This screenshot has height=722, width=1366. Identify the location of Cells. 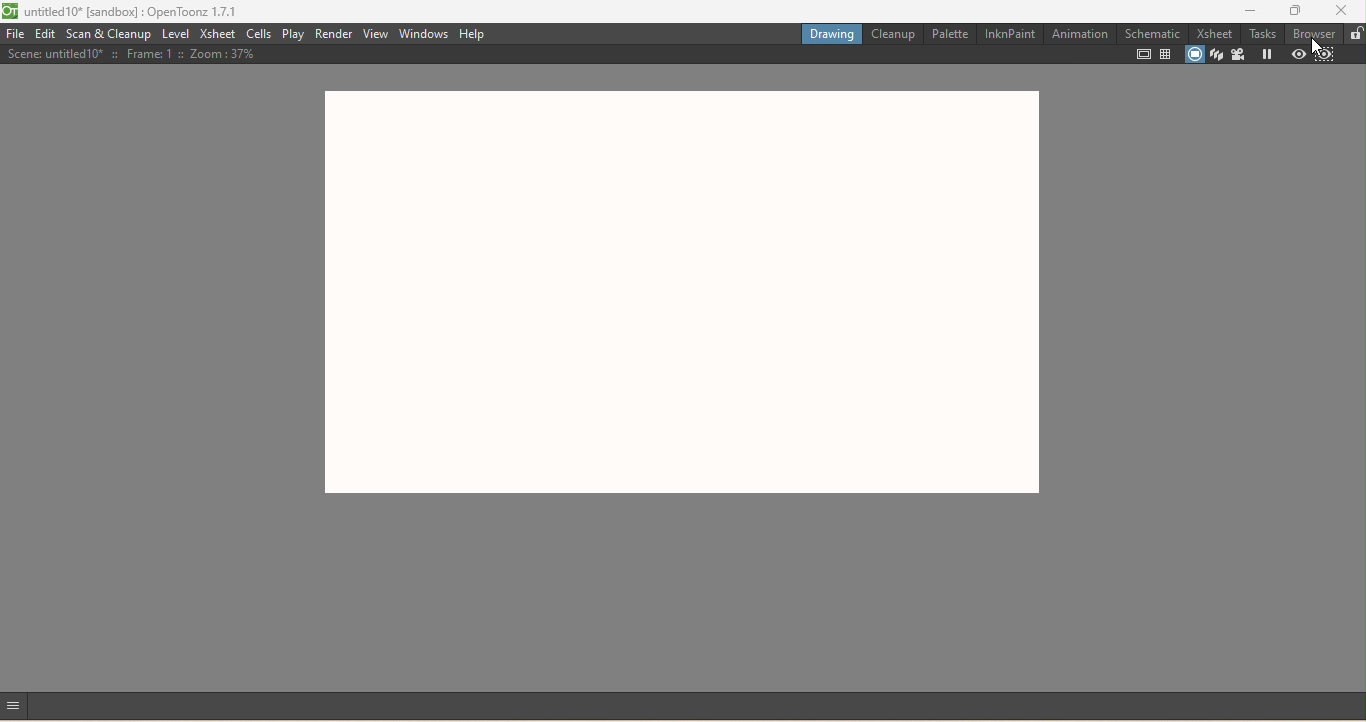
(259, 33).